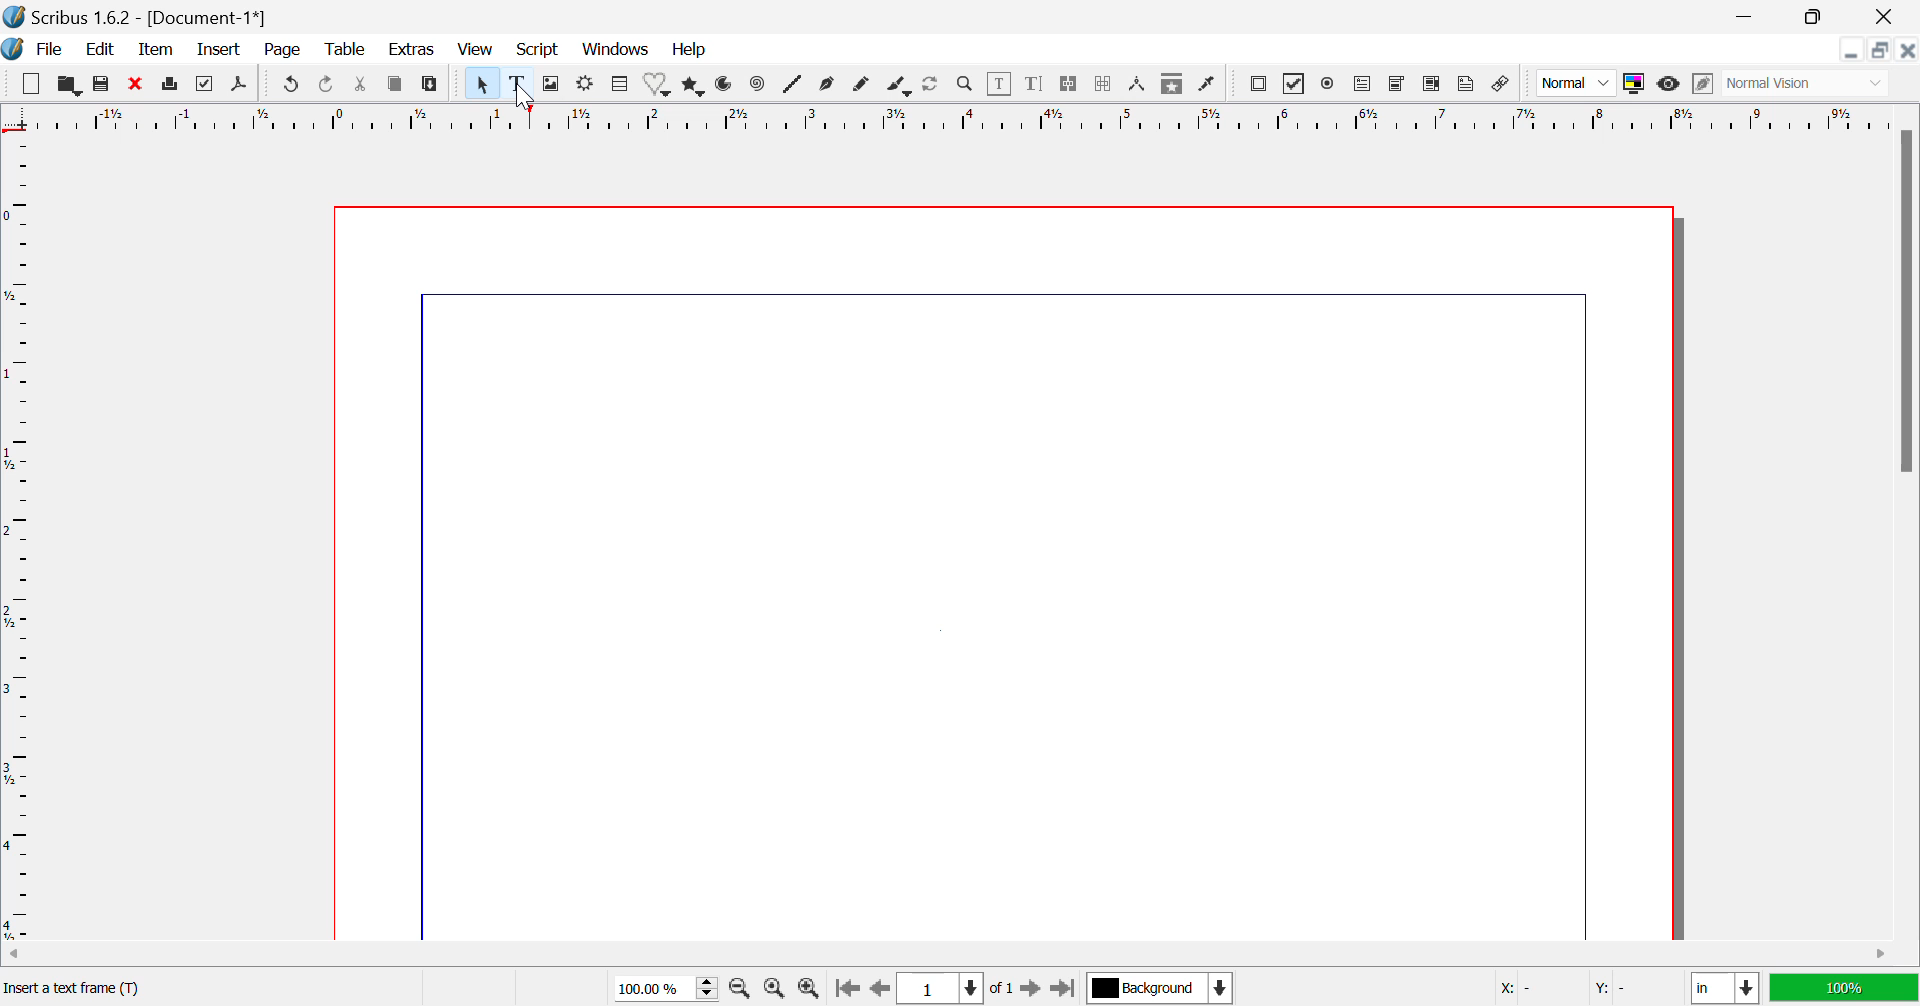 This screenshot has height=1006, width=1920. I want to click on Save, so click(100, 84).